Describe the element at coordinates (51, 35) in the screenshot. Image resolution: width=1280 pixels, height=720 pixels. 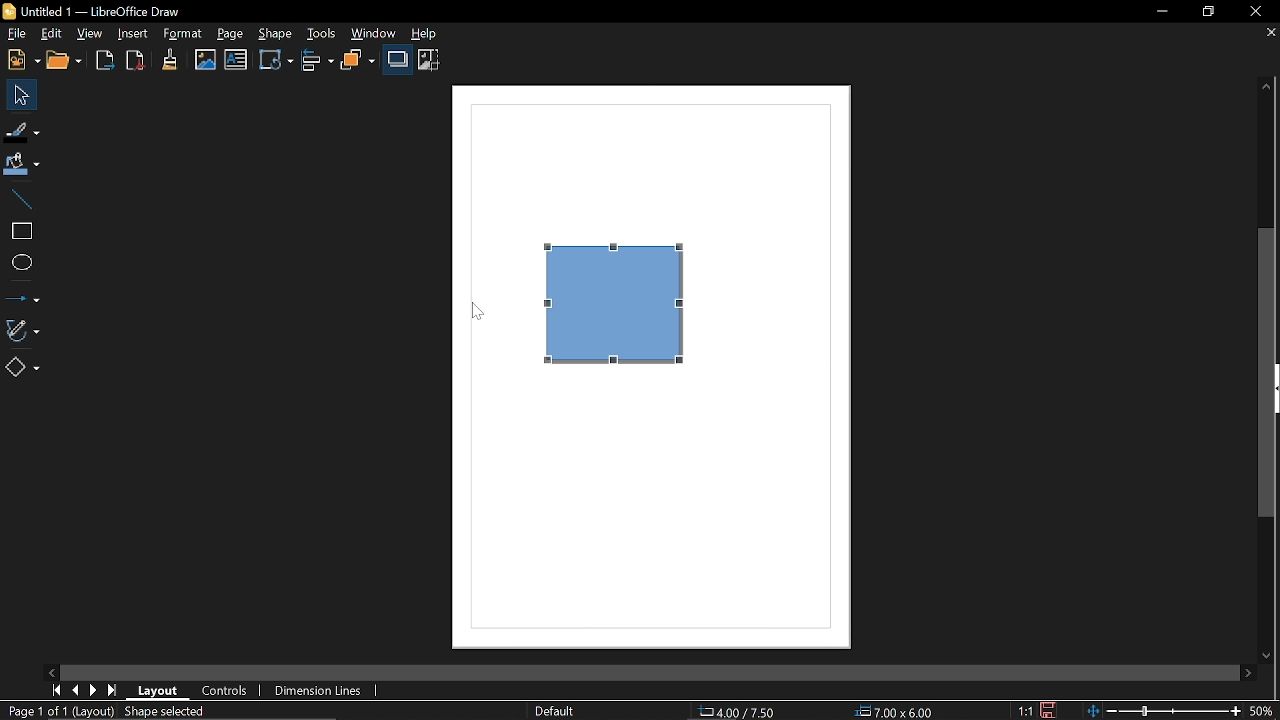
I see `Edit` at that location.